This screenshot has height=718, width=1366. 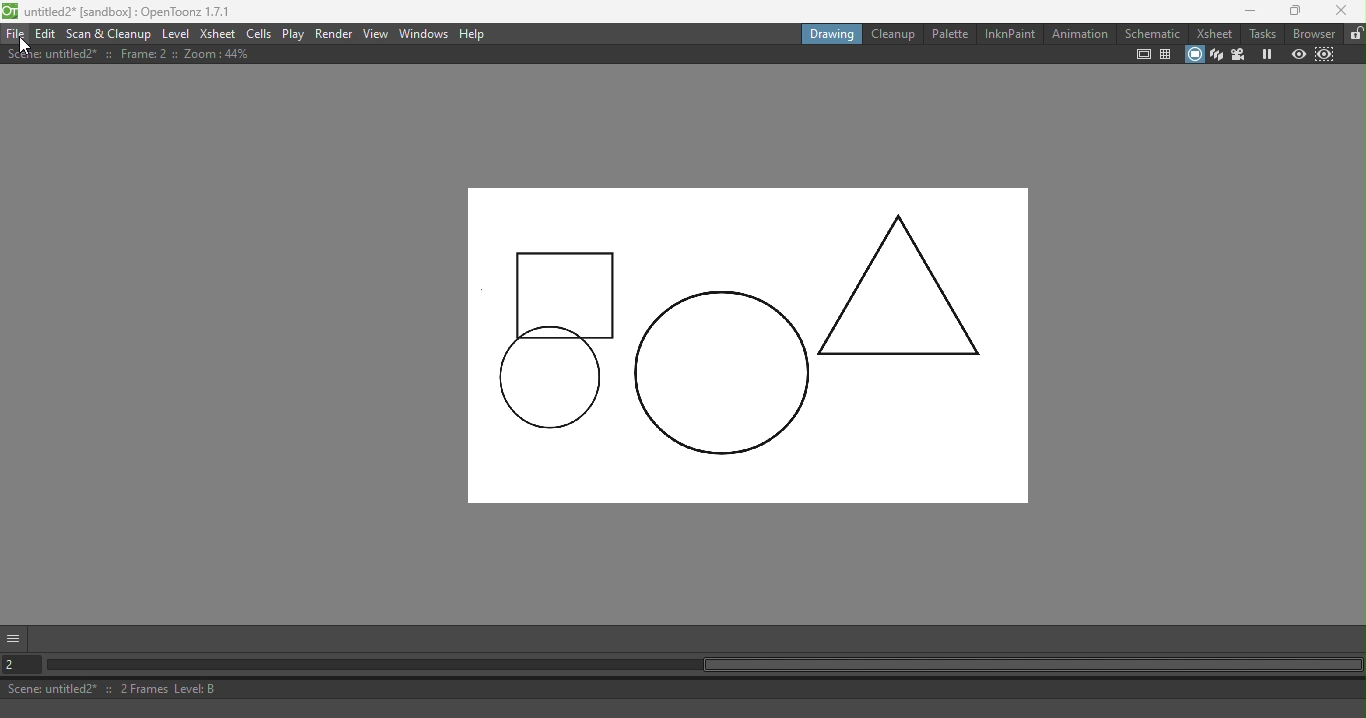 What do you see at coordinates (1296, 56) in the screenshot?
I see `Preview` at bounding box center [1296, 56].